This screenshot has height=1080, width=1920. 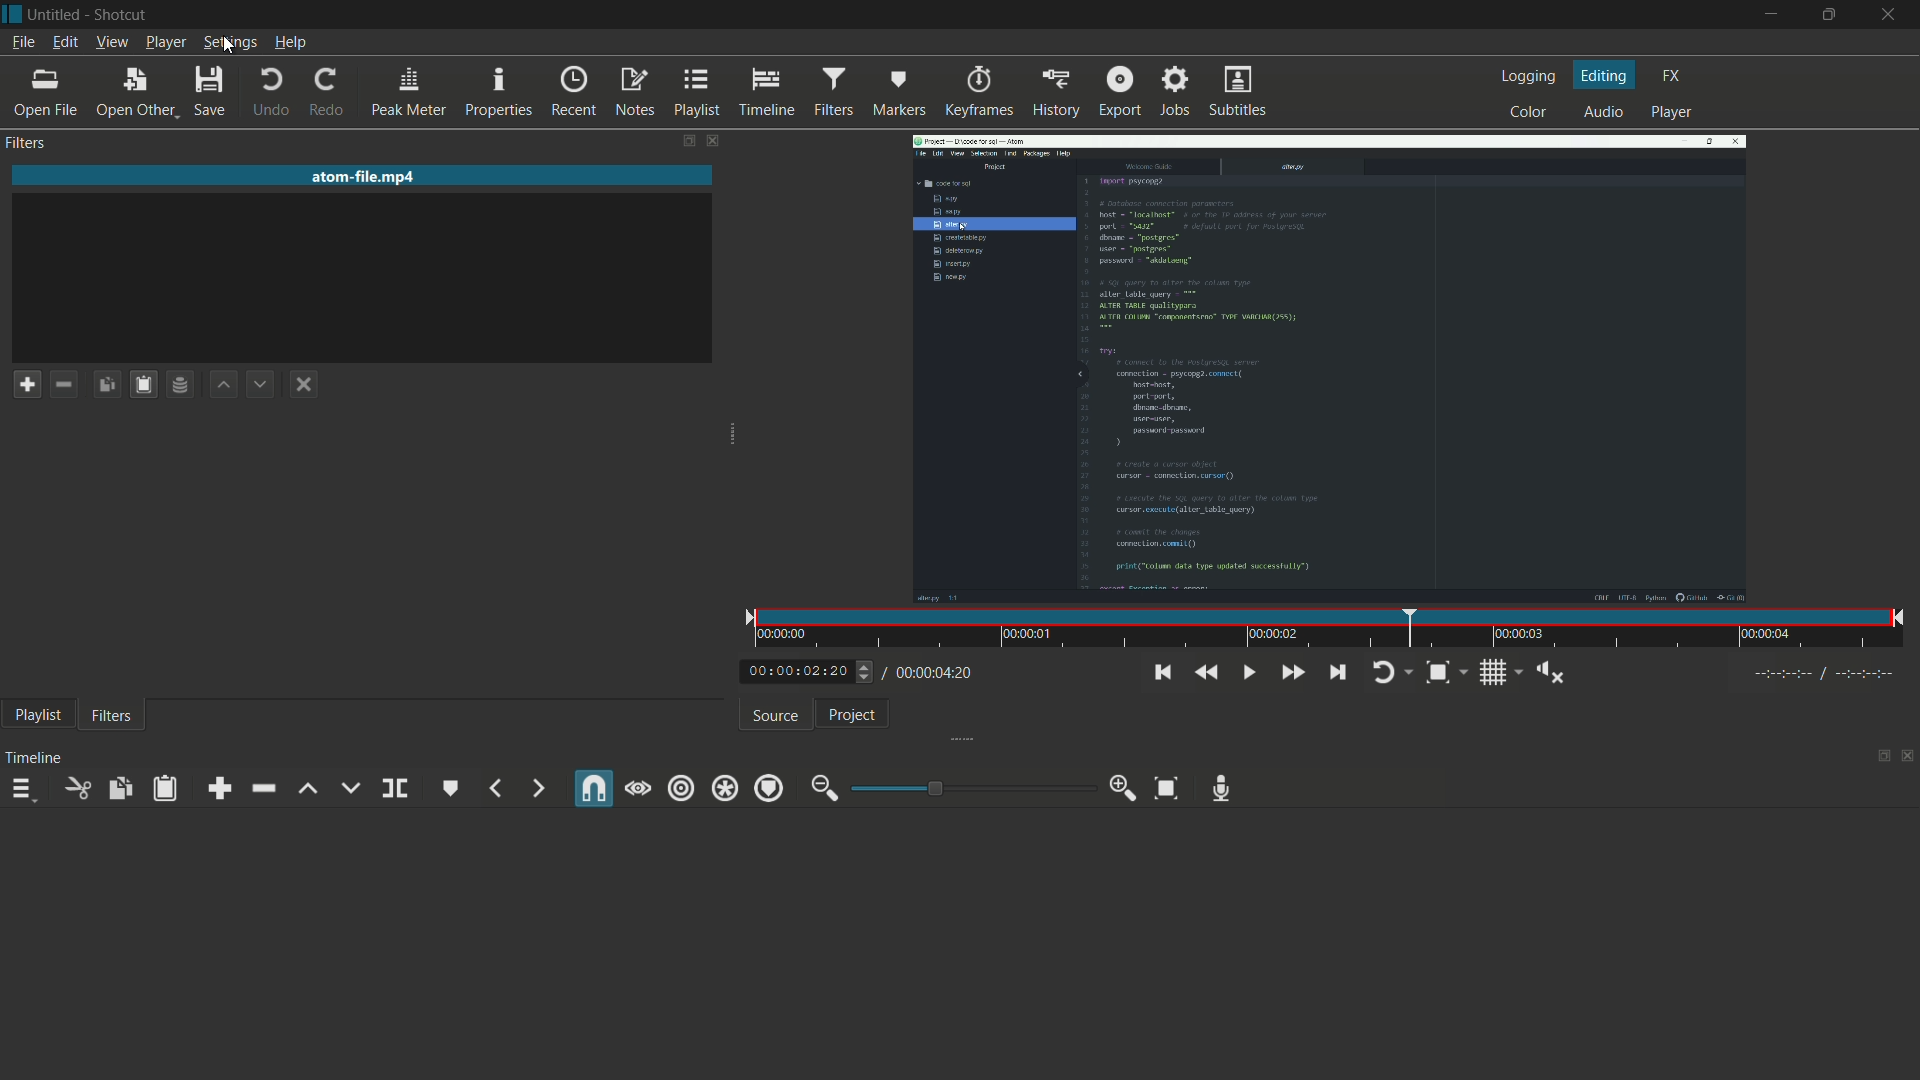 What do you see at coordinates (851, 714) in the screenshot?
I see `project` at bounding box center [851, 714].